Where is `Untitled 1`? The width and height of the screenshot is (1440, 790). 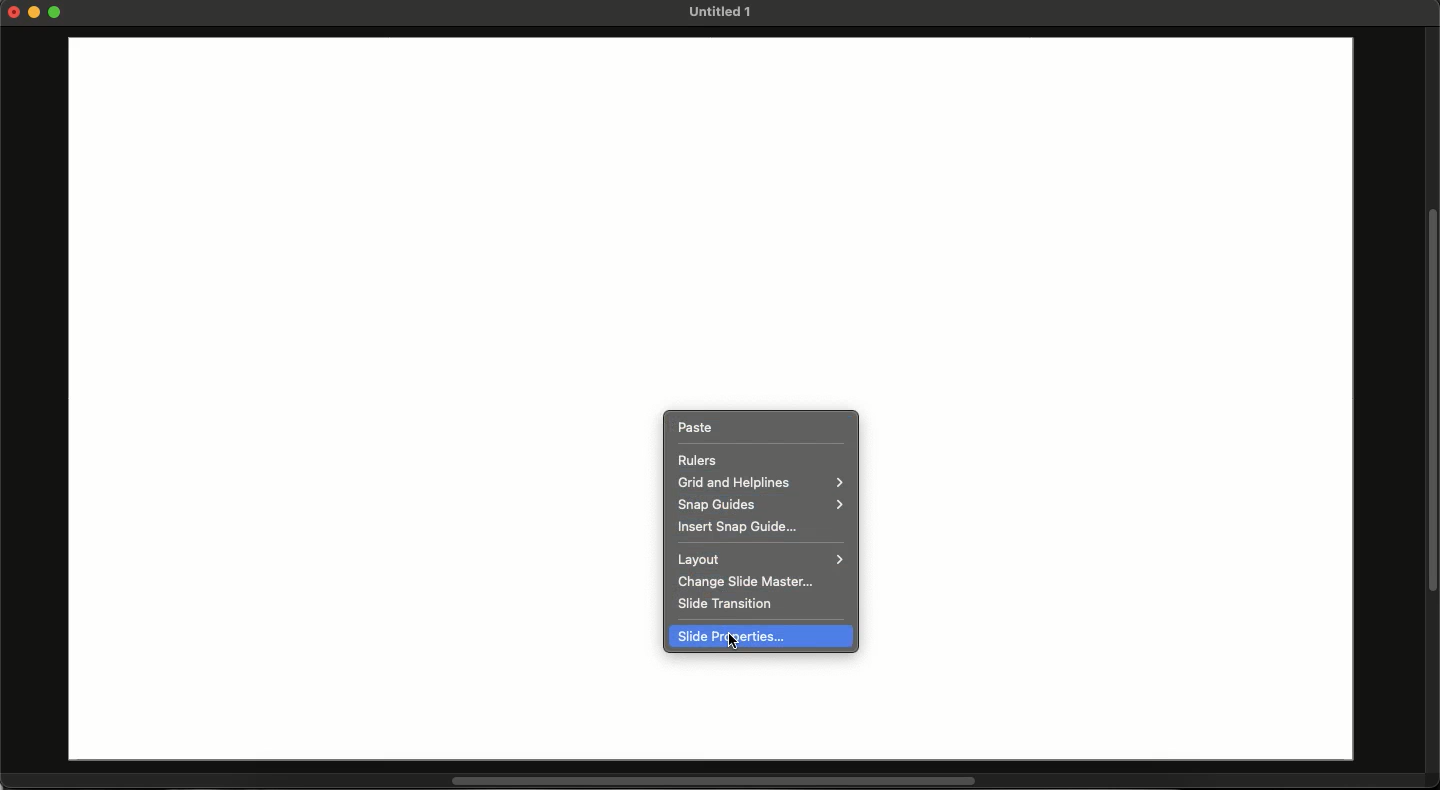
Untitled 1 is located at coordinates (718, 12).